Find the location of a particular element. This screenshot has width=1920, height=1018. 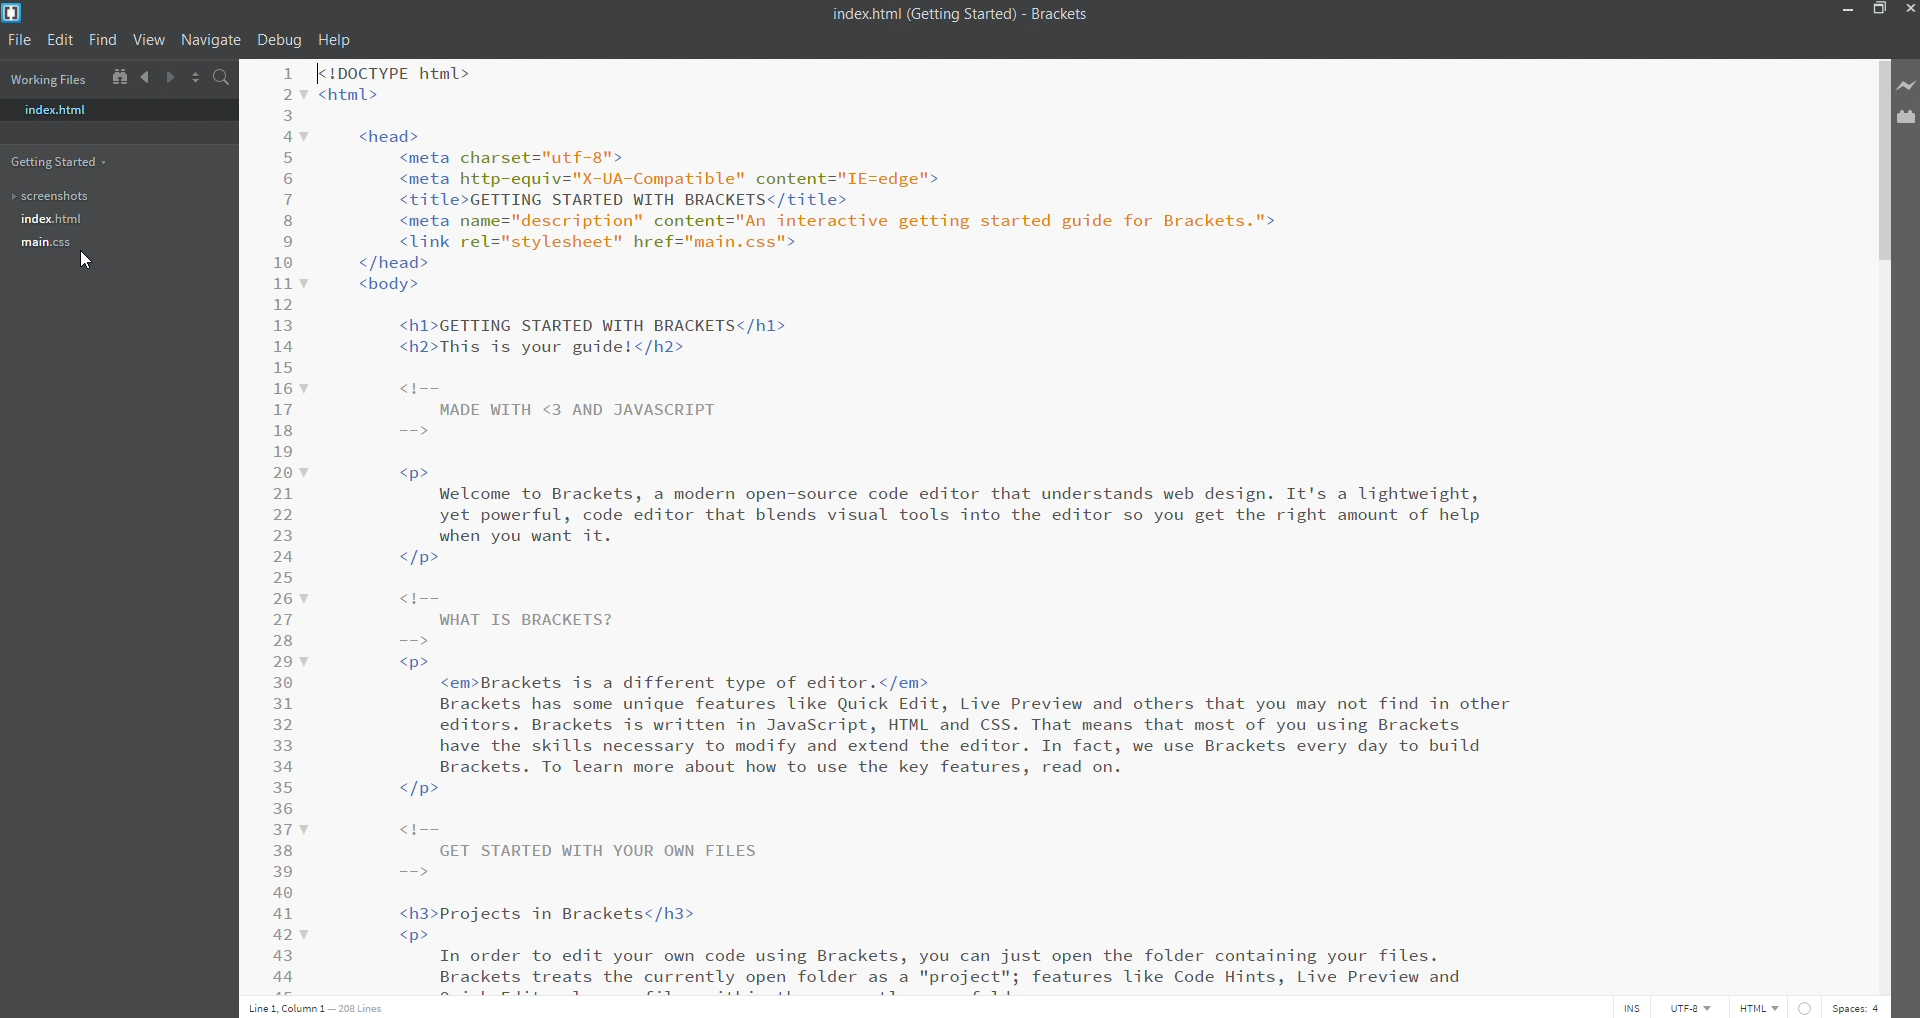

spaces: 4 is located at coordinates (1860, 1008).